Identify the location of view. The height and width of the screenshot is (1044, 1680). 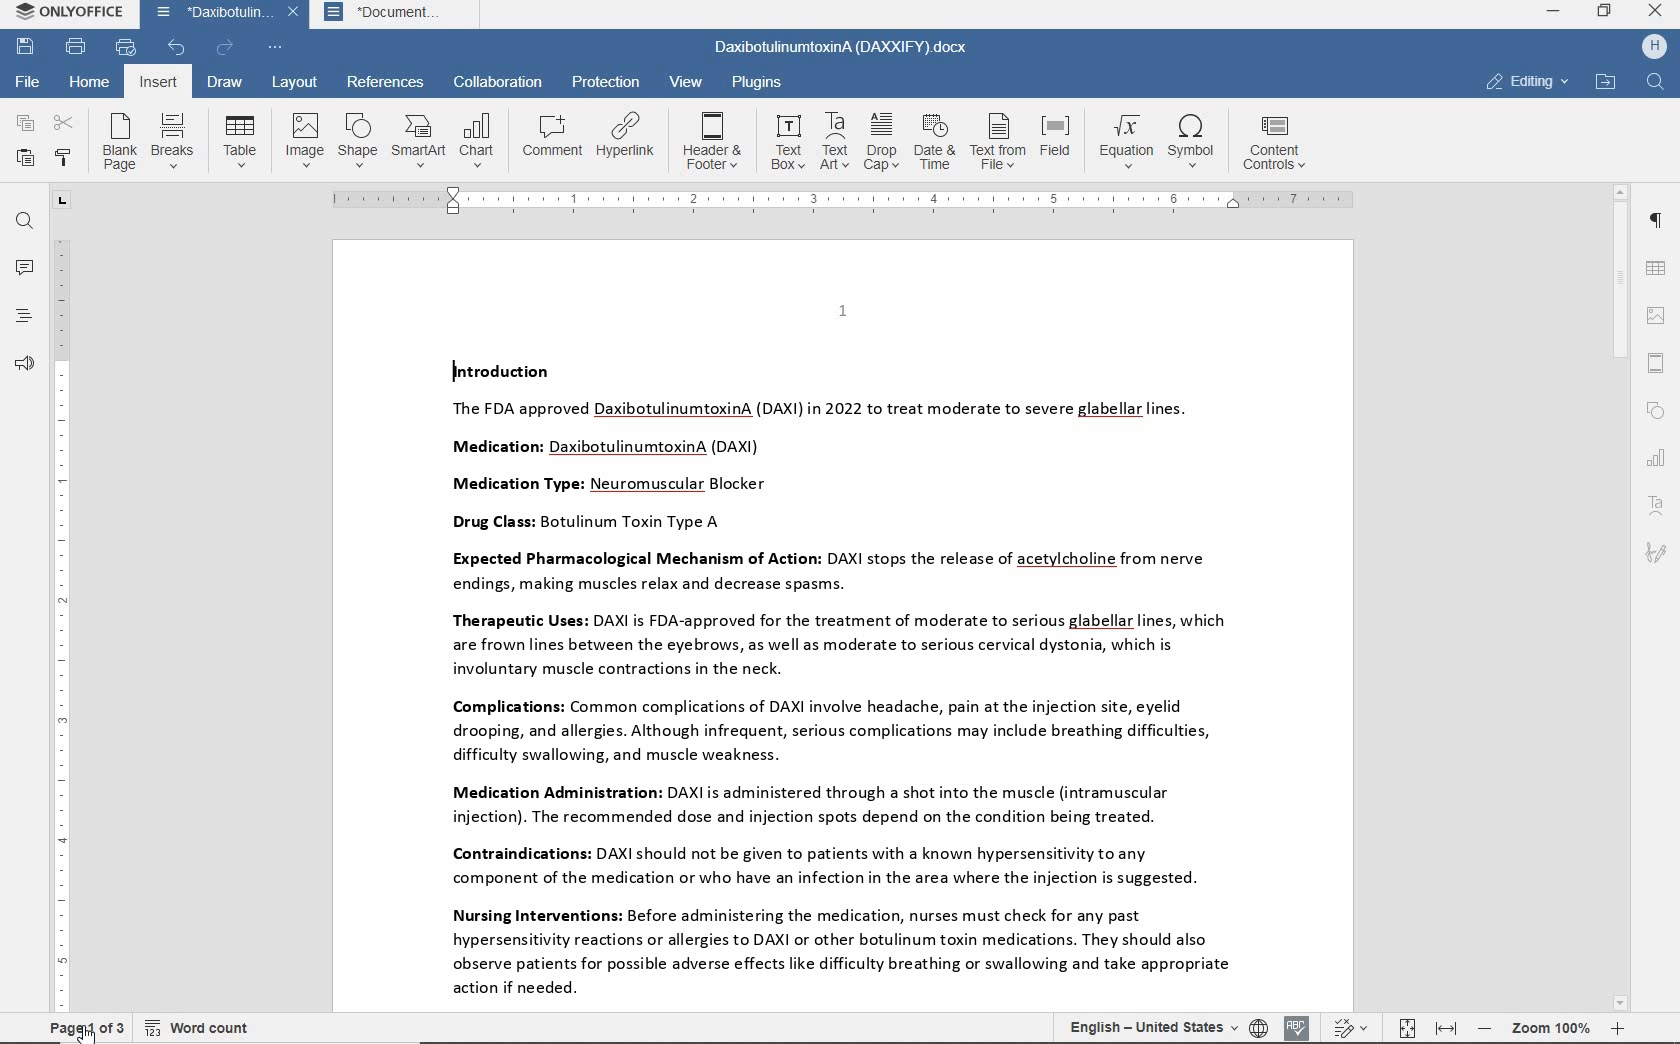
(684, 81).